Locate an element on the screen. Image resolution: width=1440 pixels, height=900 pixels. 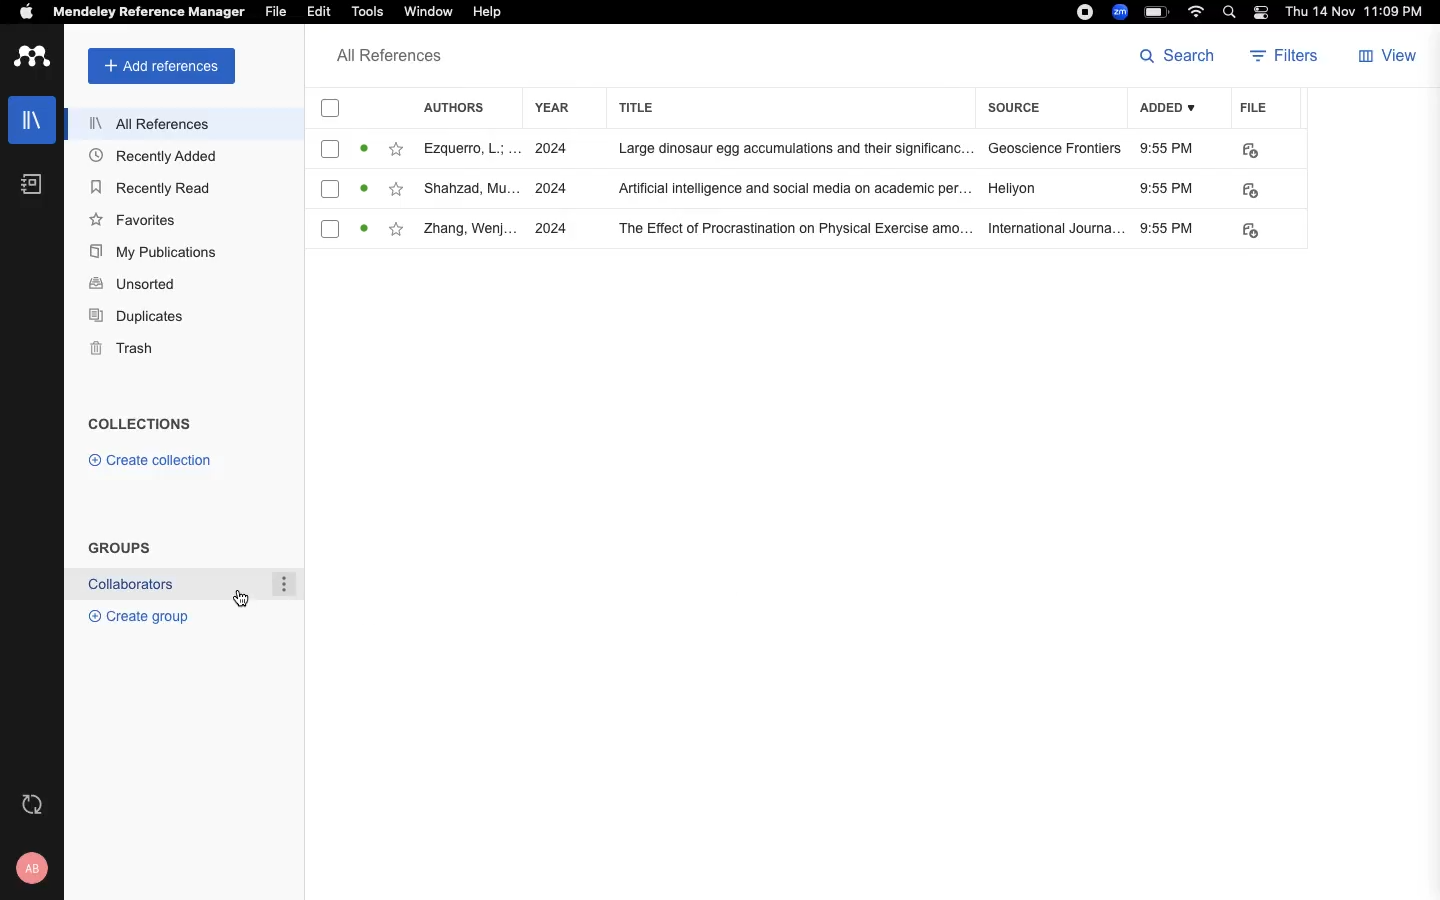
years is located at coordinates (562, 193).